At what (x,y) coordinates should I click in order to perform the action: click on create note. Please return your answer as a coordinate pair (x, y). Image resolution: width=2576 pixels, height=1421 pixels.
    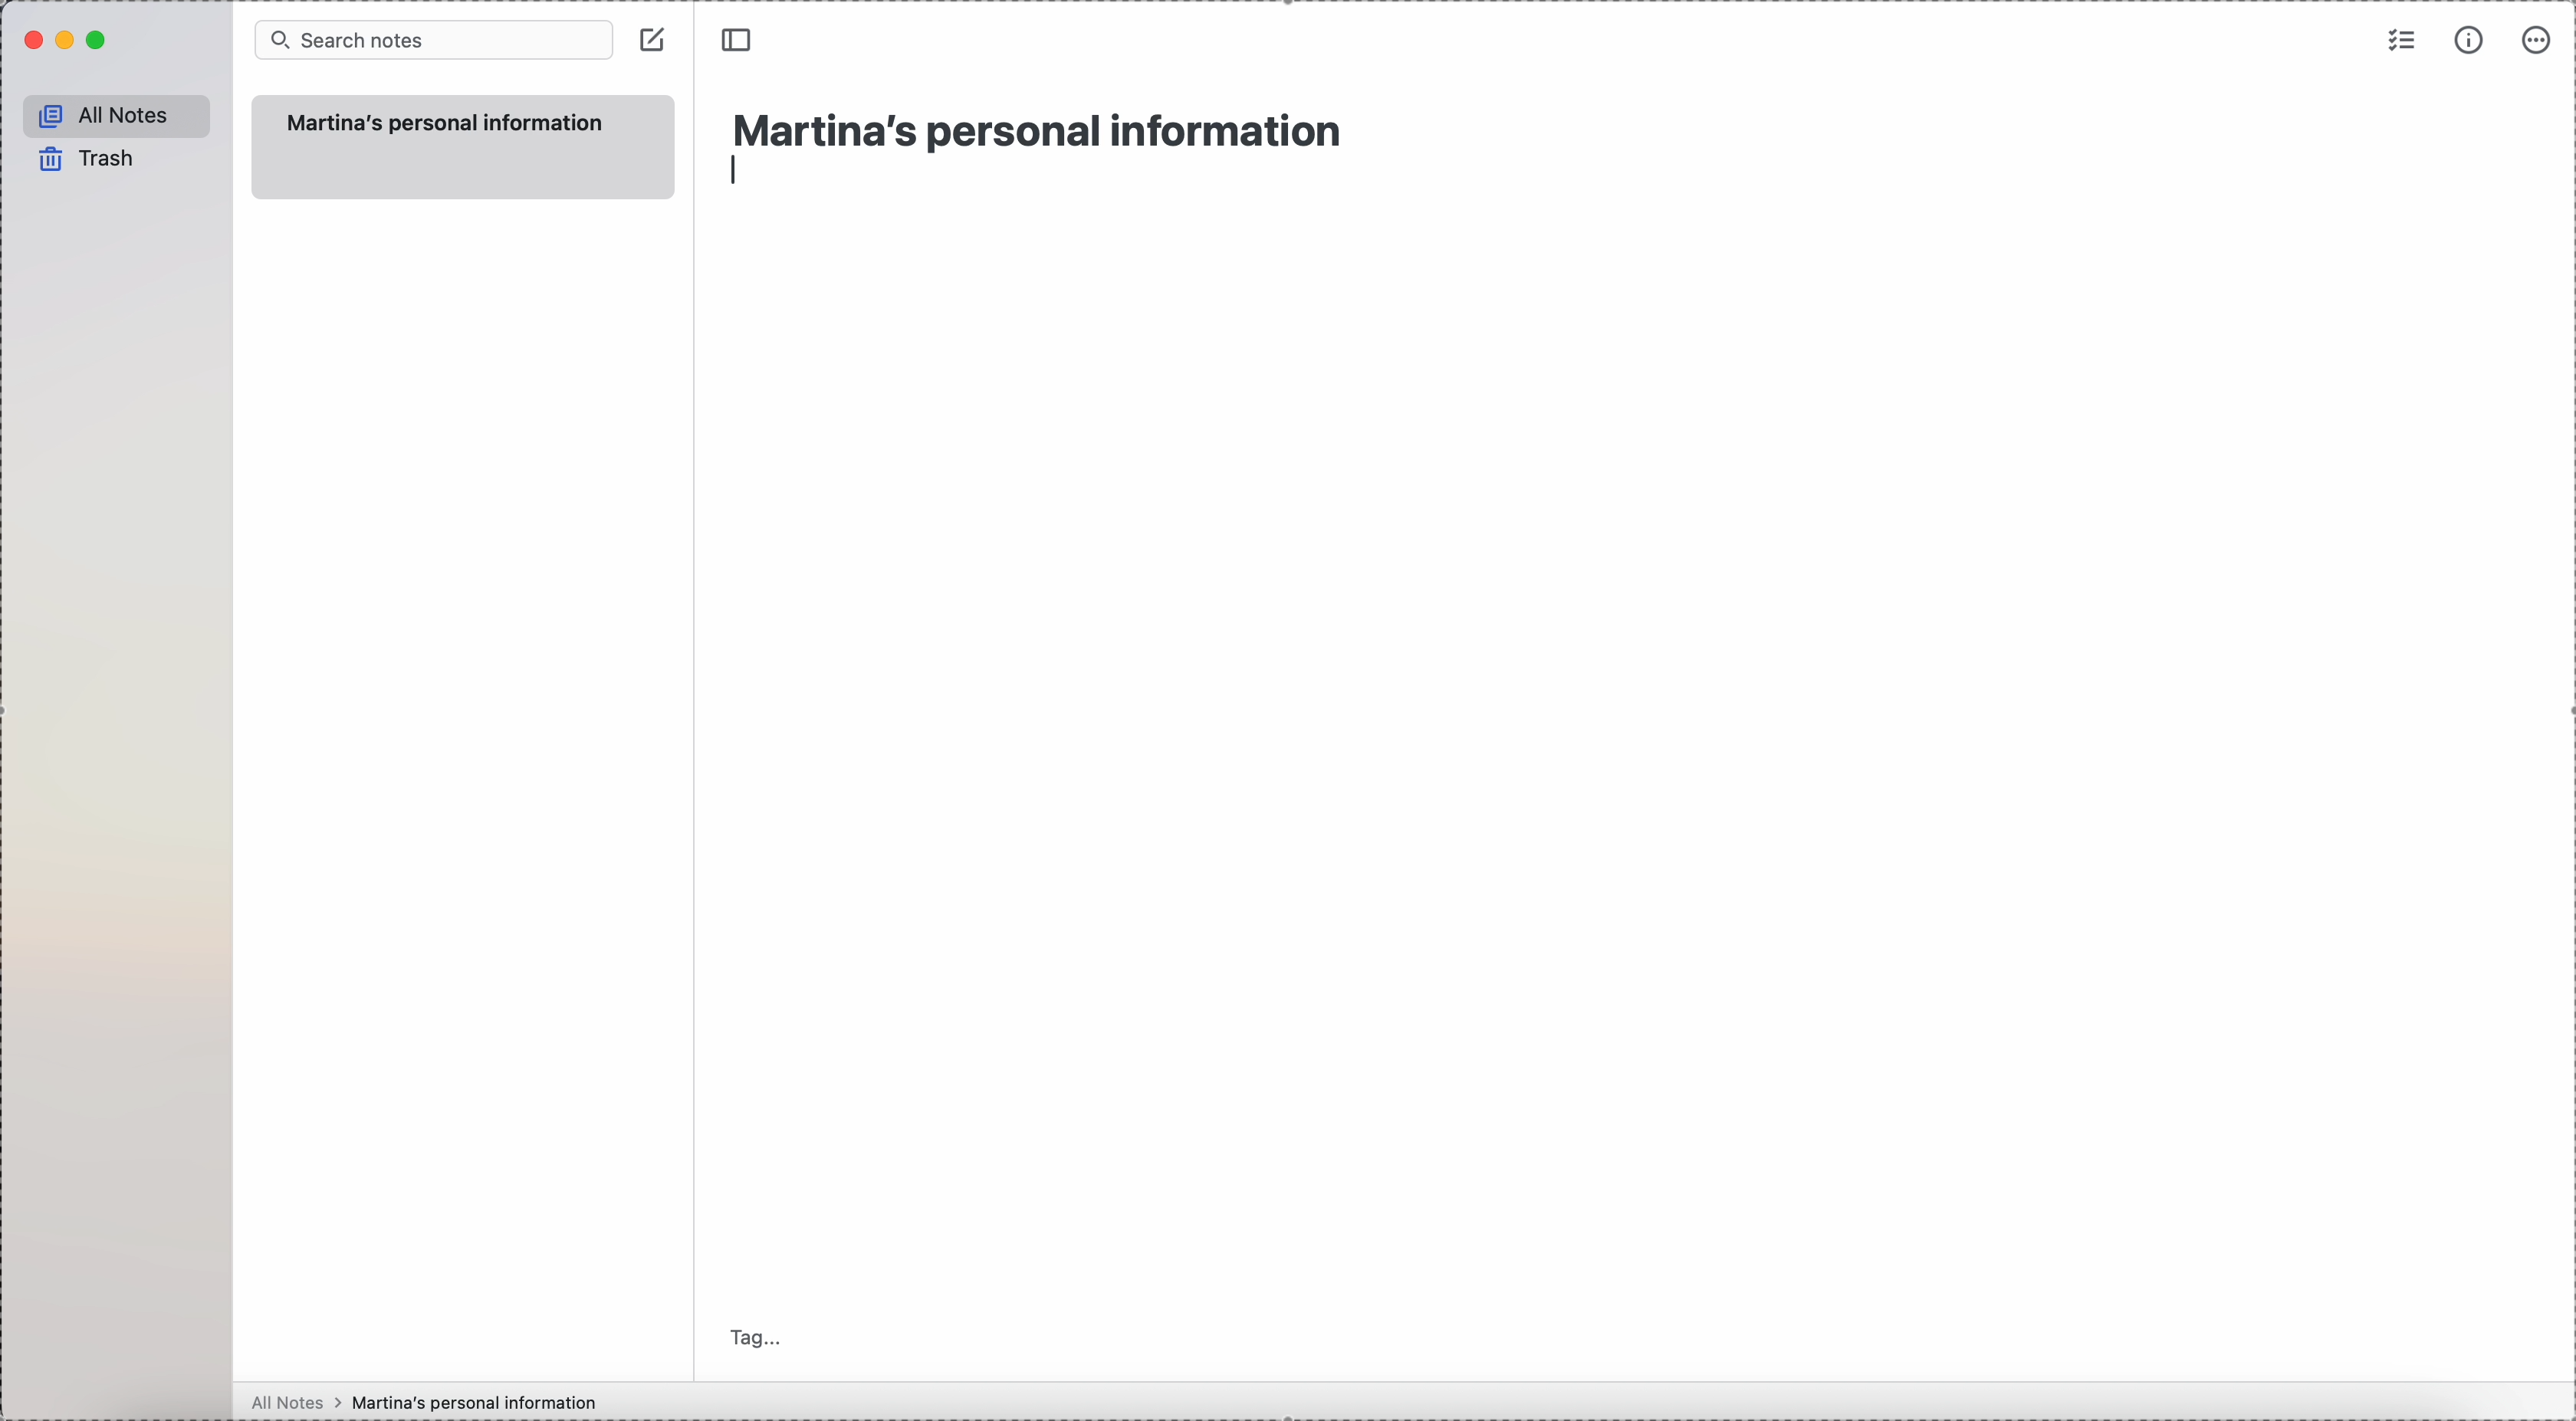
    Looking at the image, I should click on (655, 40).